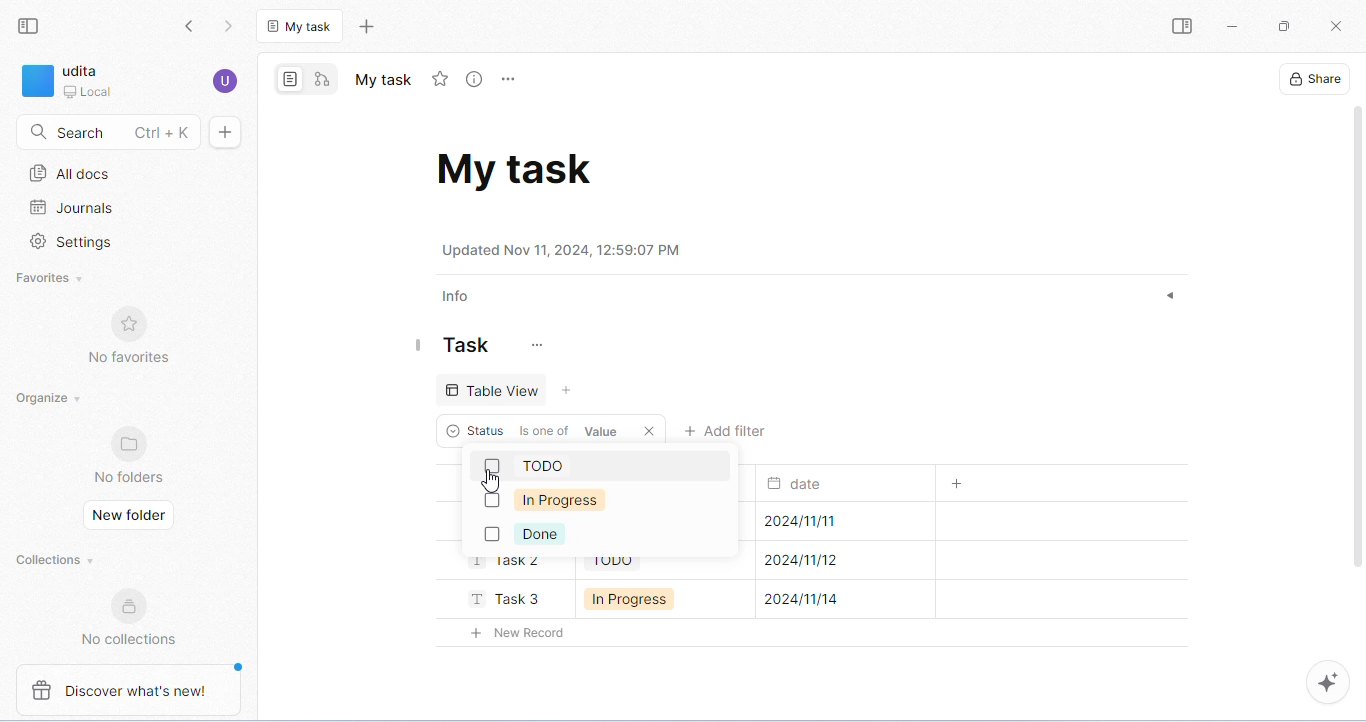  I want to click on all docs, so click(72, 173).